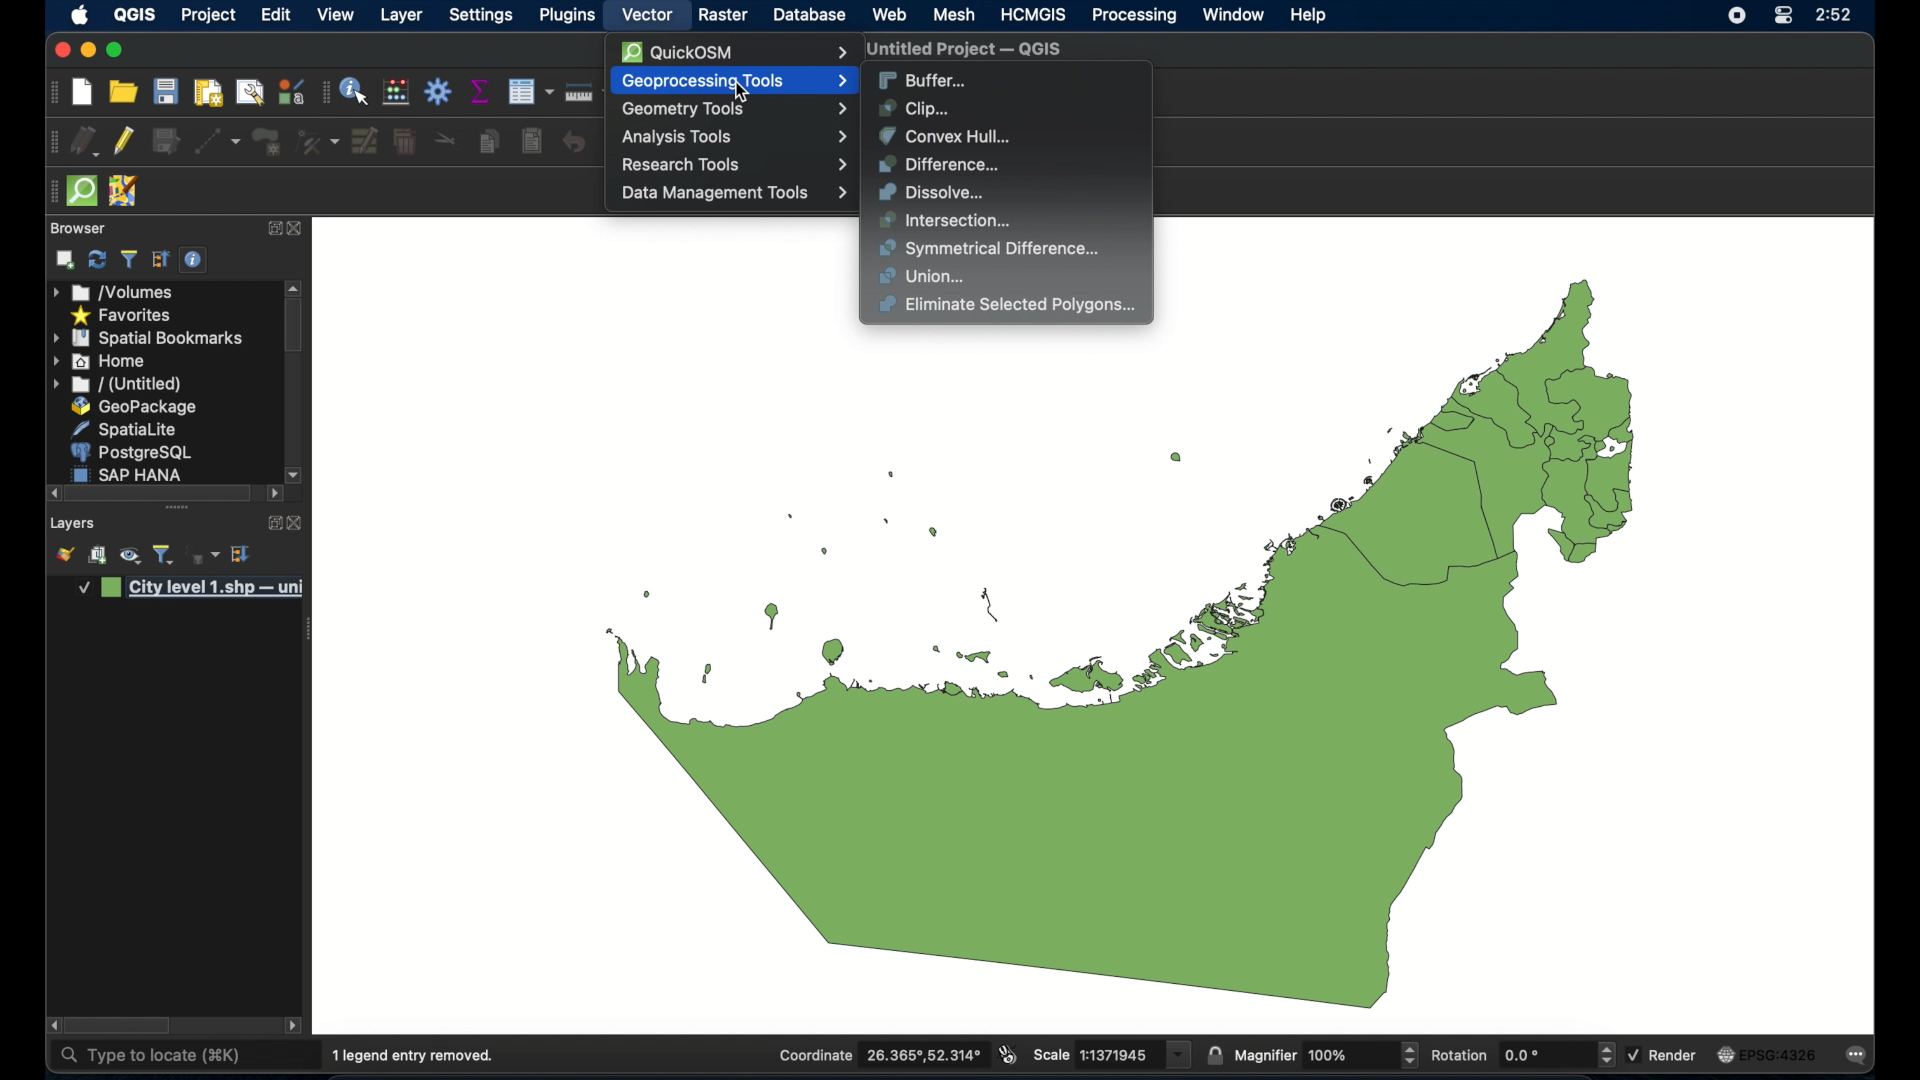 Image resolution: width=1920 pixels, height=1080 pixels. Describe the element at coordinates (75, 227) in the screenshot. I see `browser` at that location.